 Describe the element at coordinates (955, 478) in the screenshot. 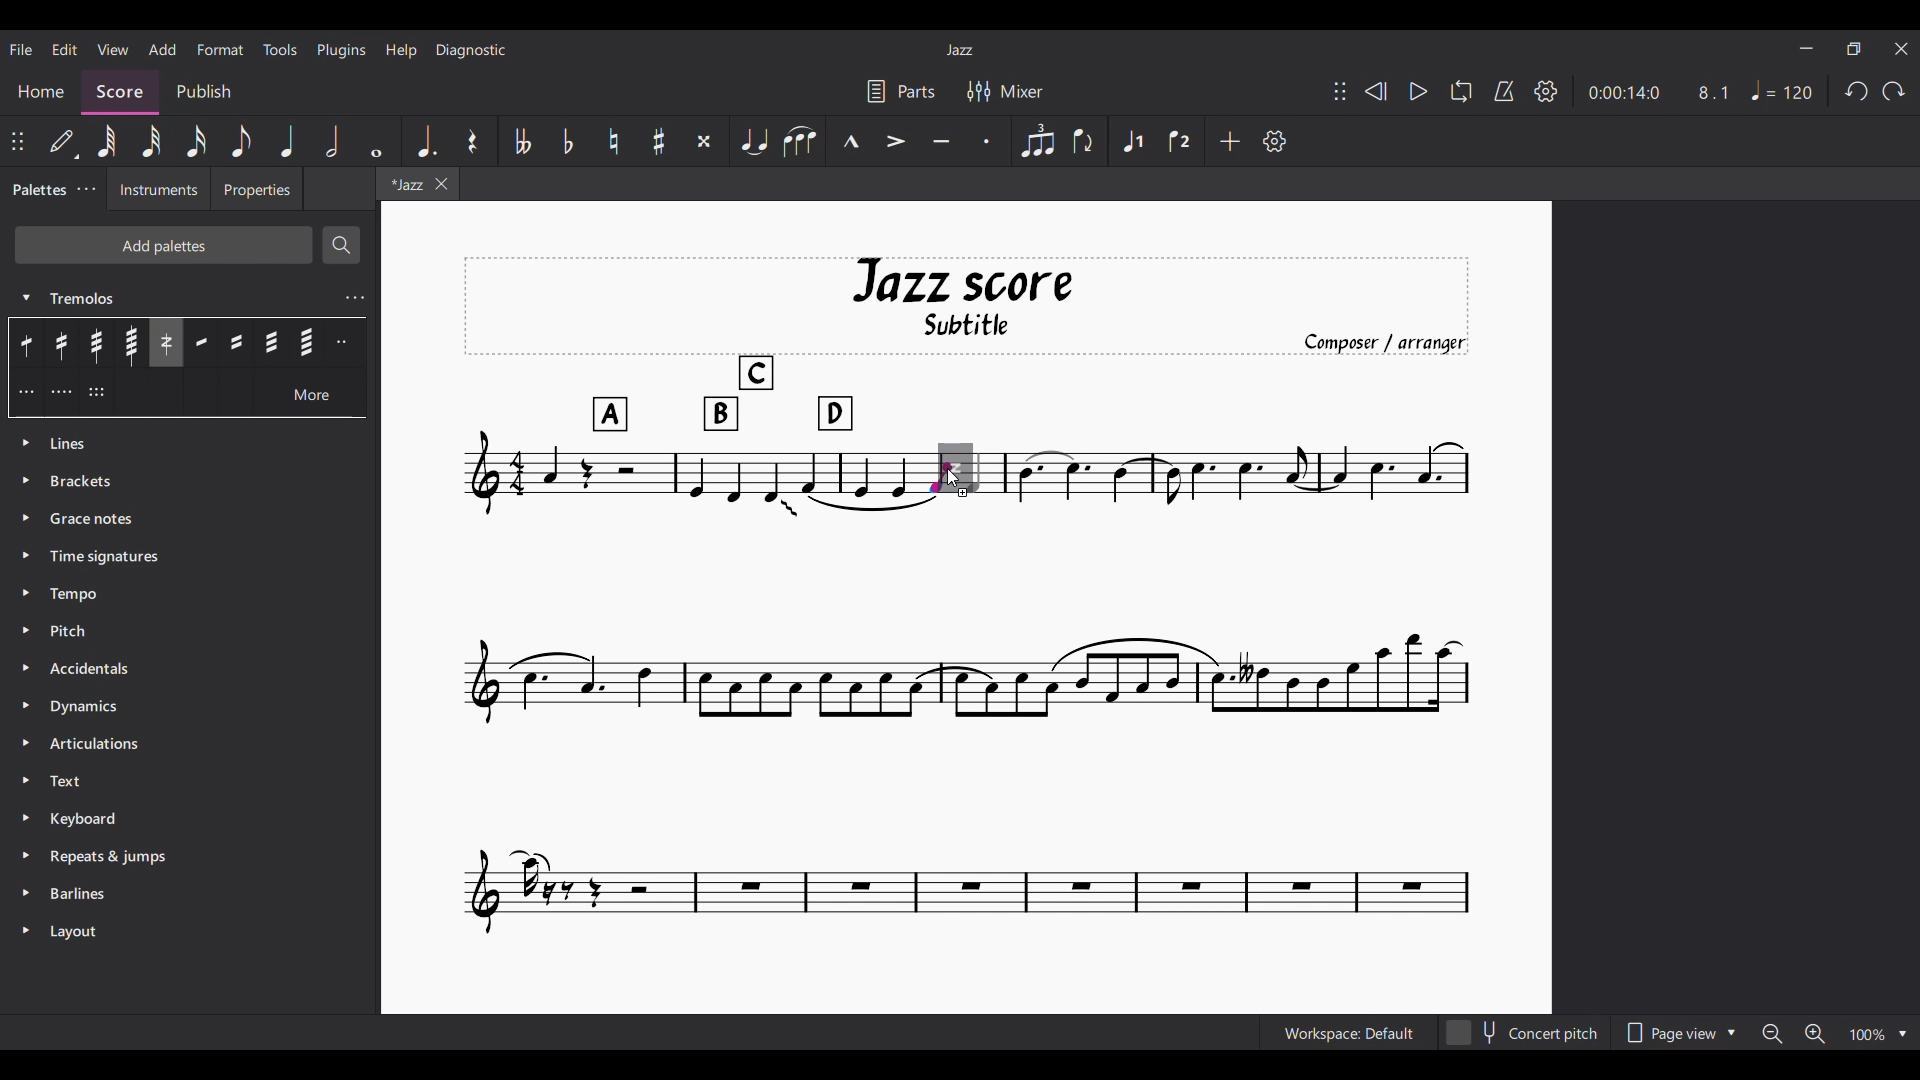

I see `Cursor` at that location.